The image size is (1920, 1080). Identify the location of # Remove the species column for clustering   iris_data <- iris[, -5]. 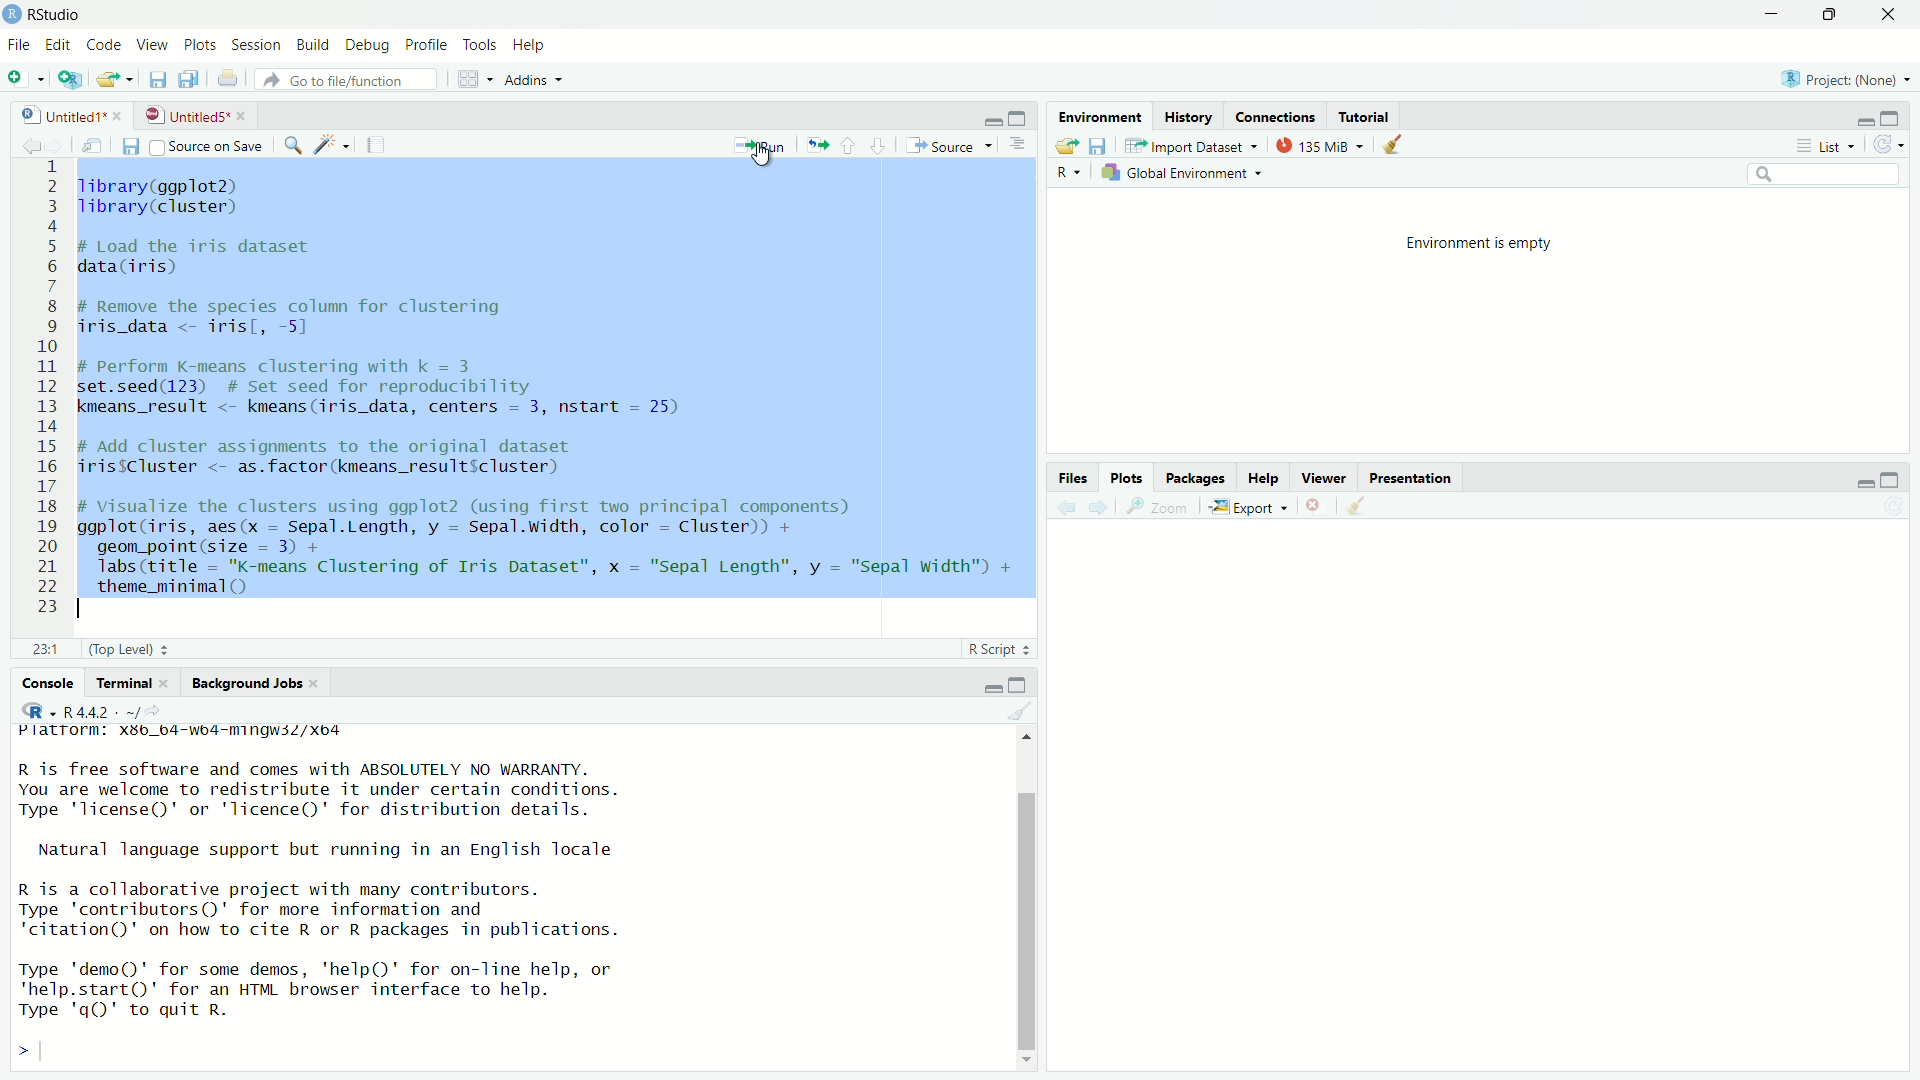
(320, 316).